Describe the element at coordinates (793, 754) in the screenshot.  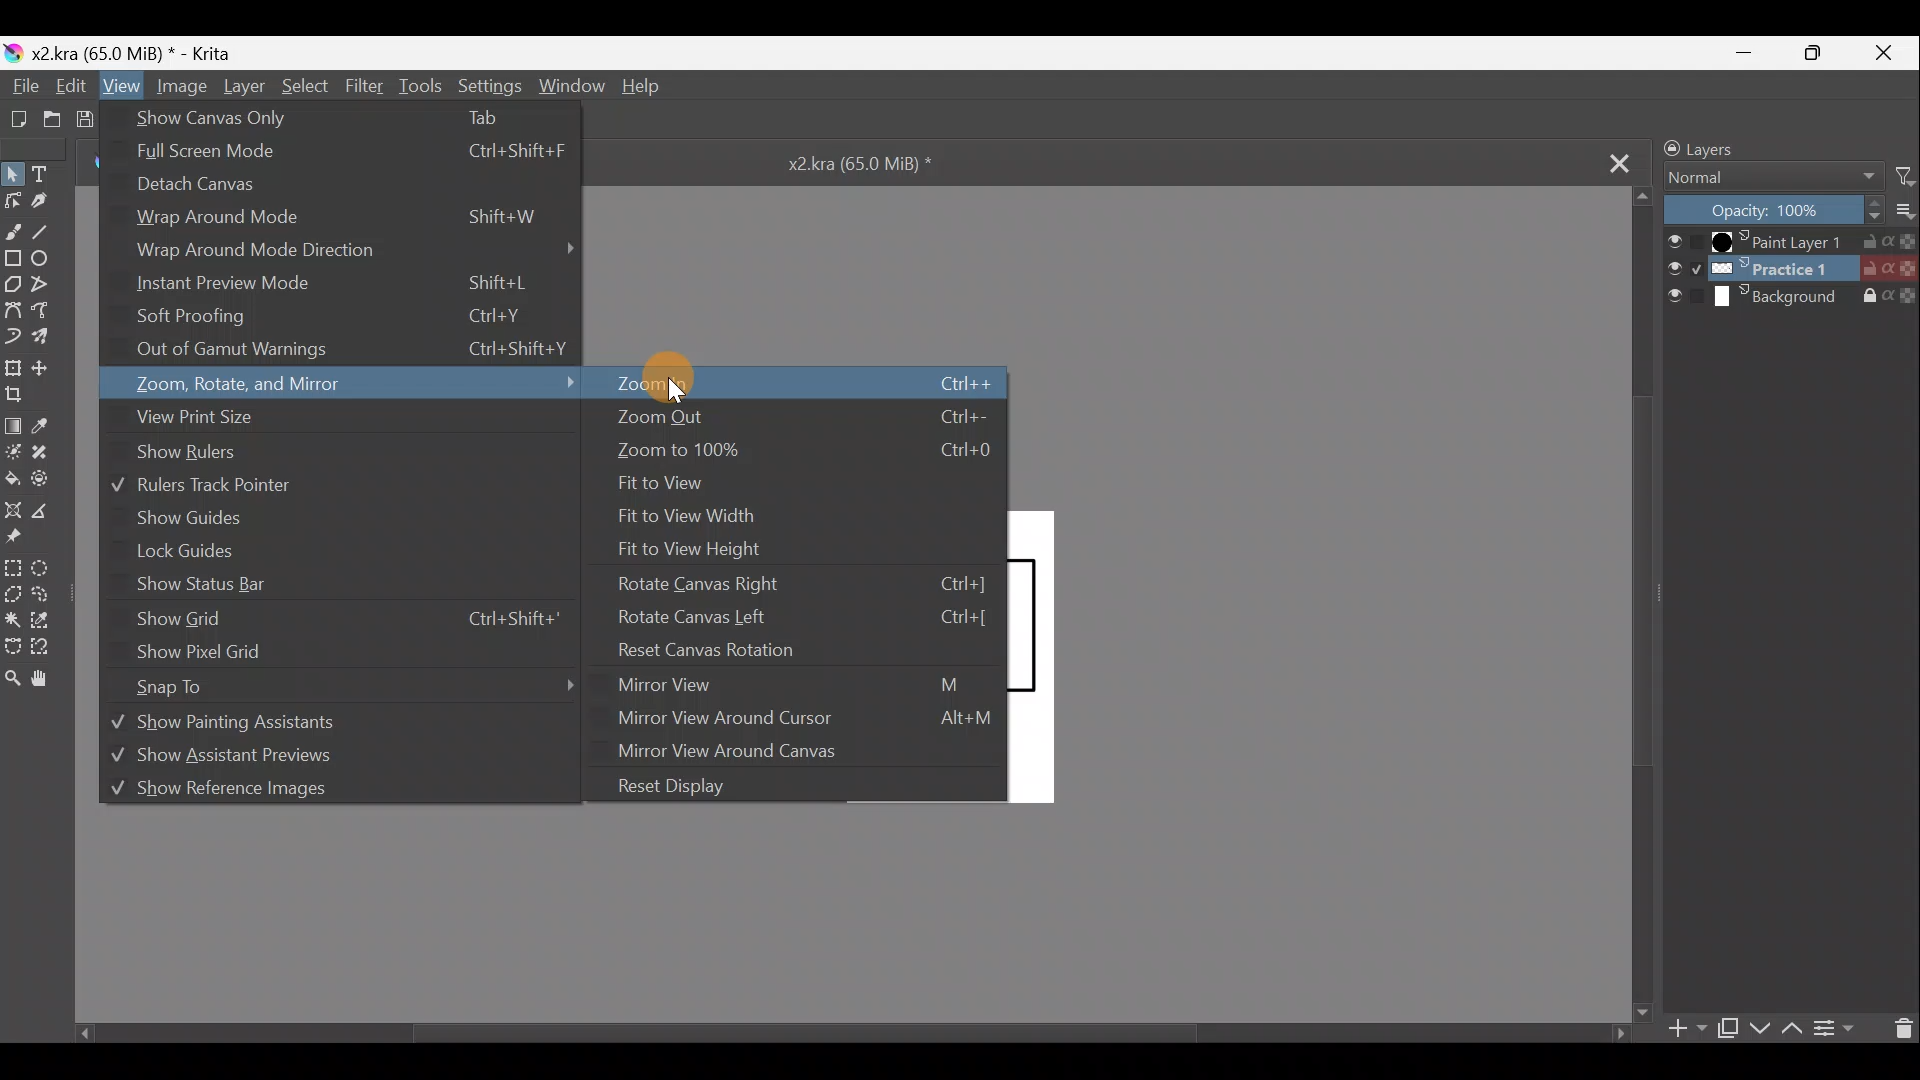
I see `Mirror view around canvas` at that location.